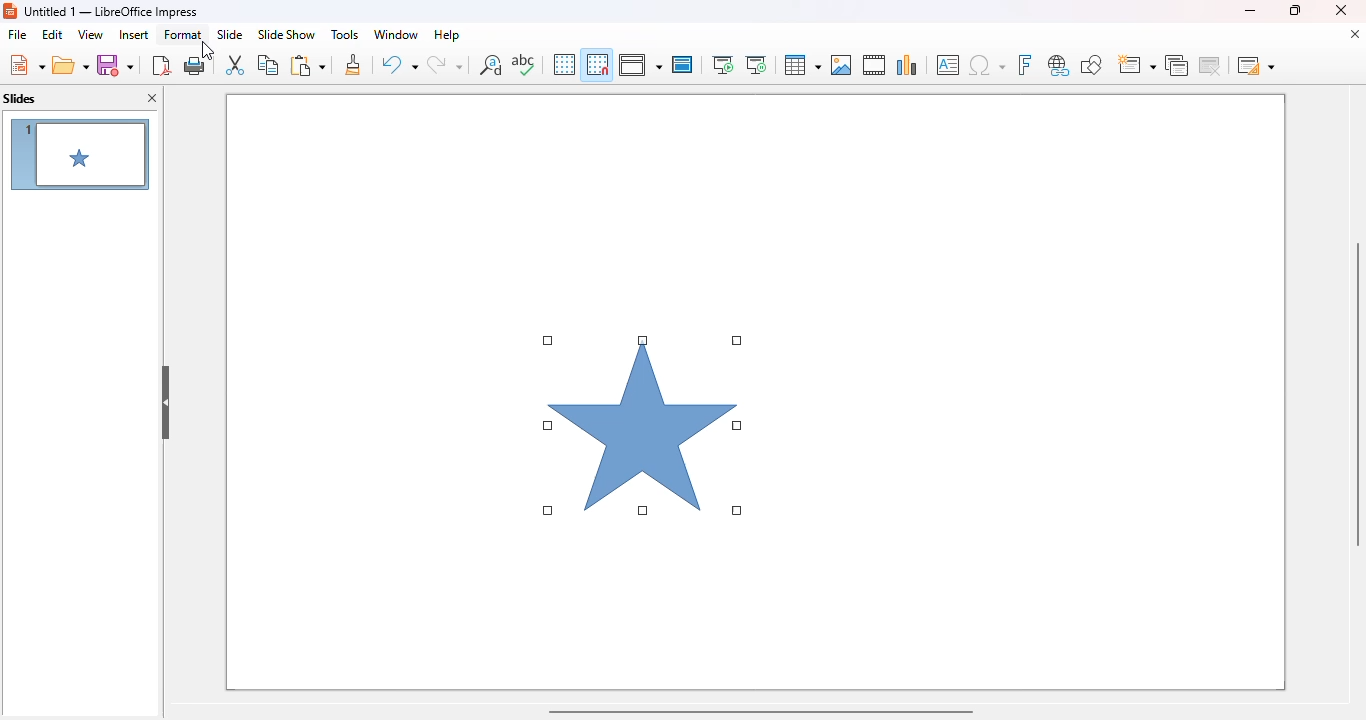 The width and height of the screenshot is (1366, 720). What do you see at coordinates (722, 65) in the screenshot?
I see `start from first slide` at bounding box center [722, 65].